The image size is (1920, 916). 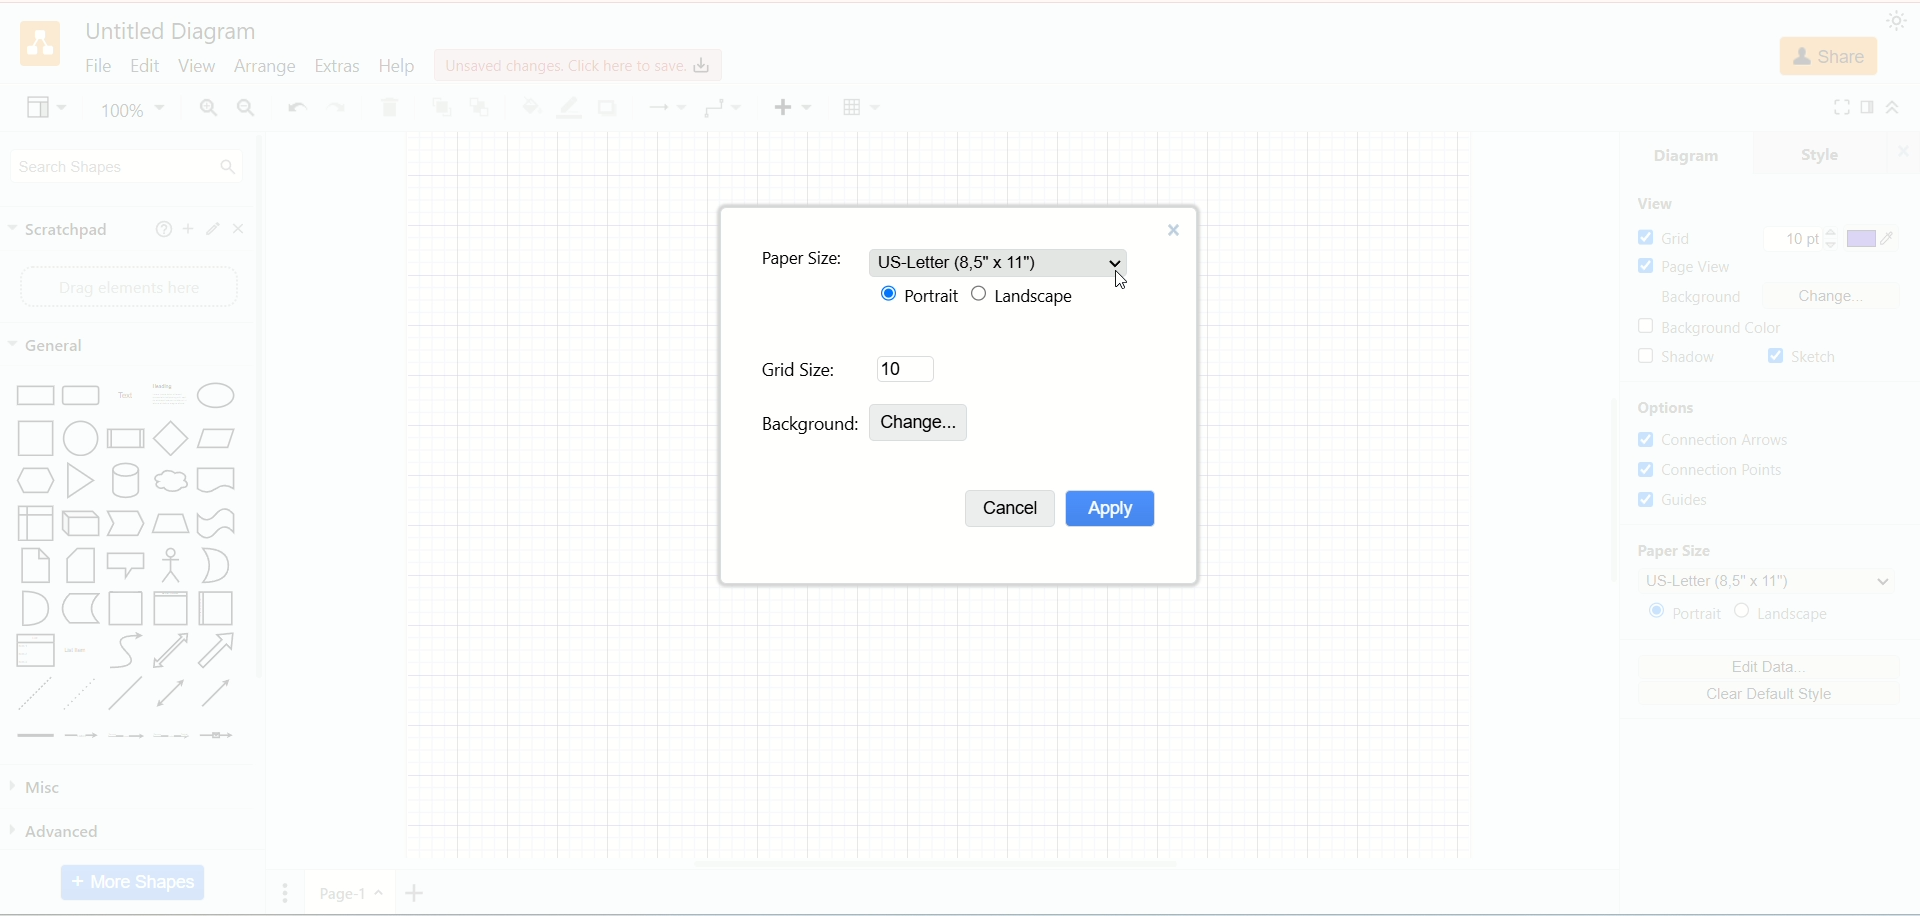 What do you see at coordinates (440, 105) in the screenshot?
I see `to front` at bounding box center [440, 105].